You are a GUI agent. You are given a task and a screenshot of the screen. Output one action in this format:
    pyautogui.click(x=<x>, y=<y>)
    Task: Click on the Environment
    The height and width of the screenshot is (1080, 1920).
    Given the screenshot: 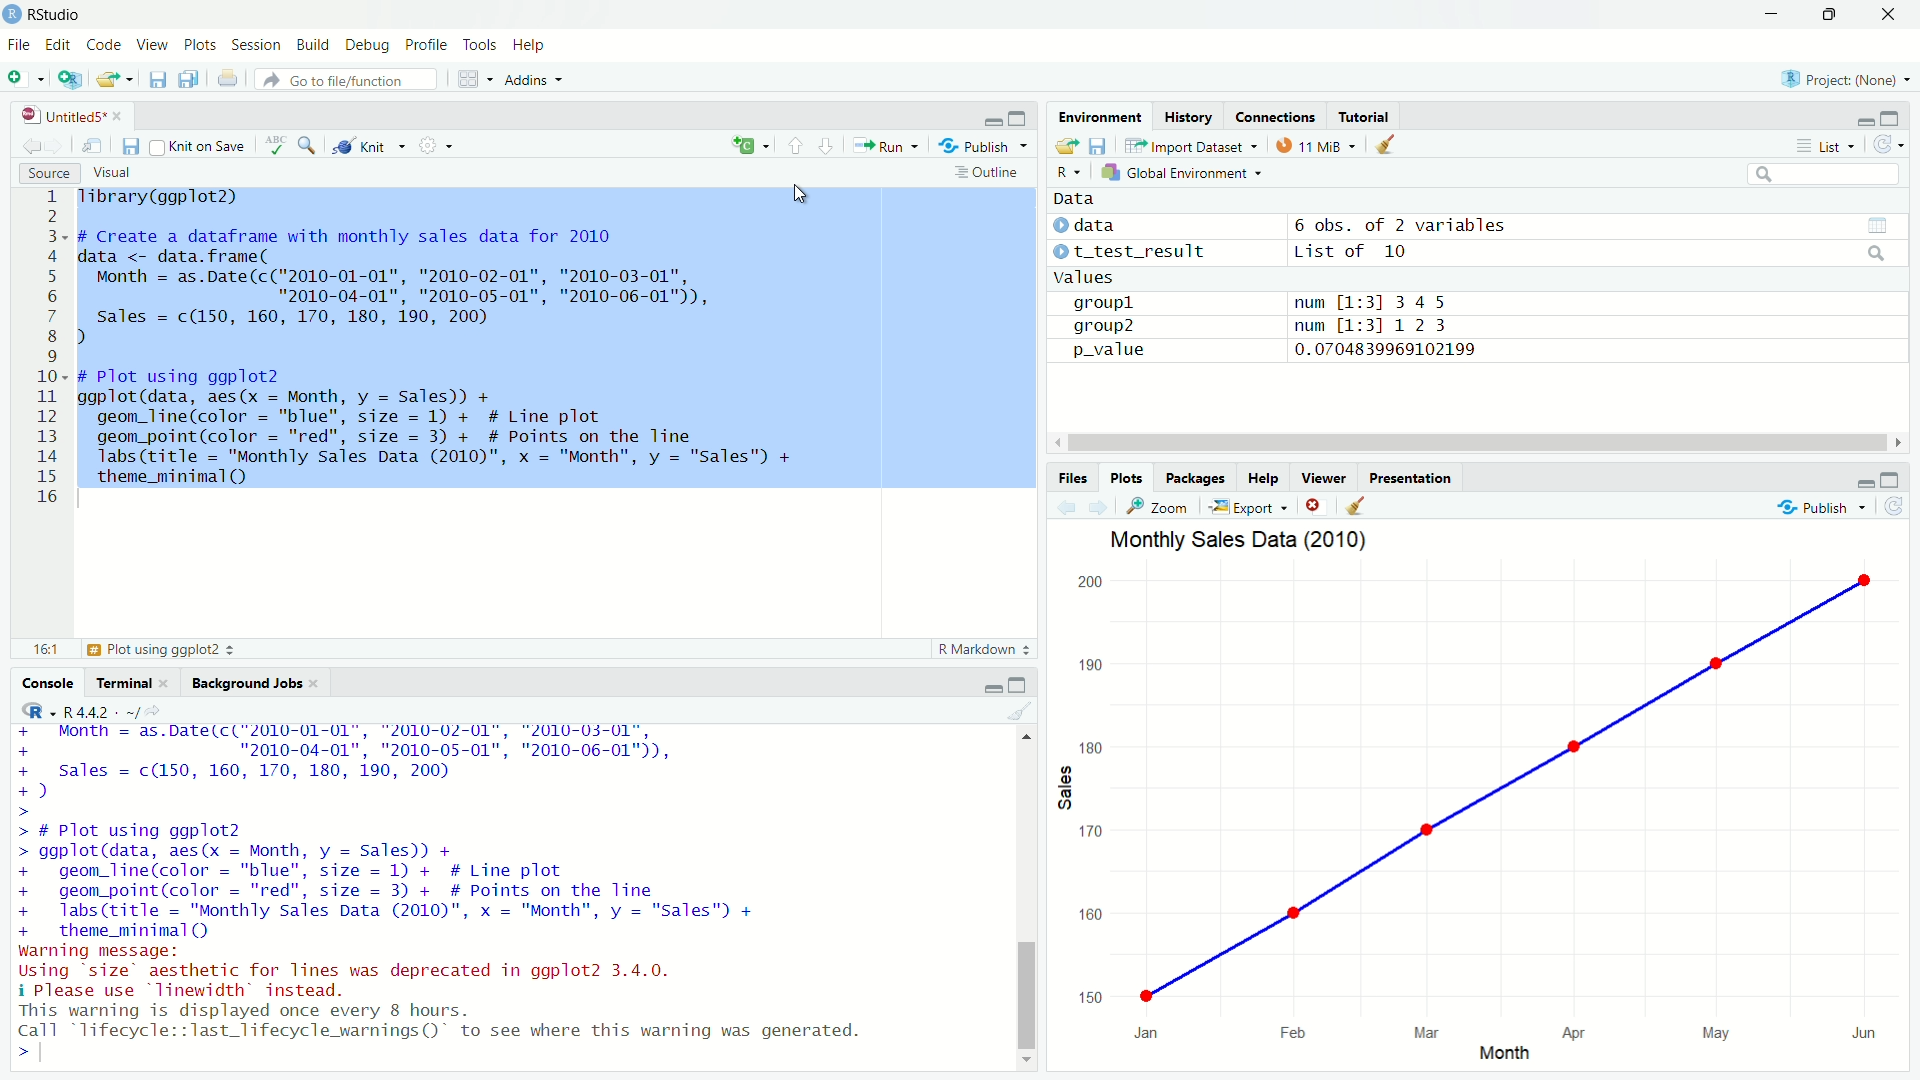 What is the action you would take?
    pyautogui.click(x=1095, y=114)
    